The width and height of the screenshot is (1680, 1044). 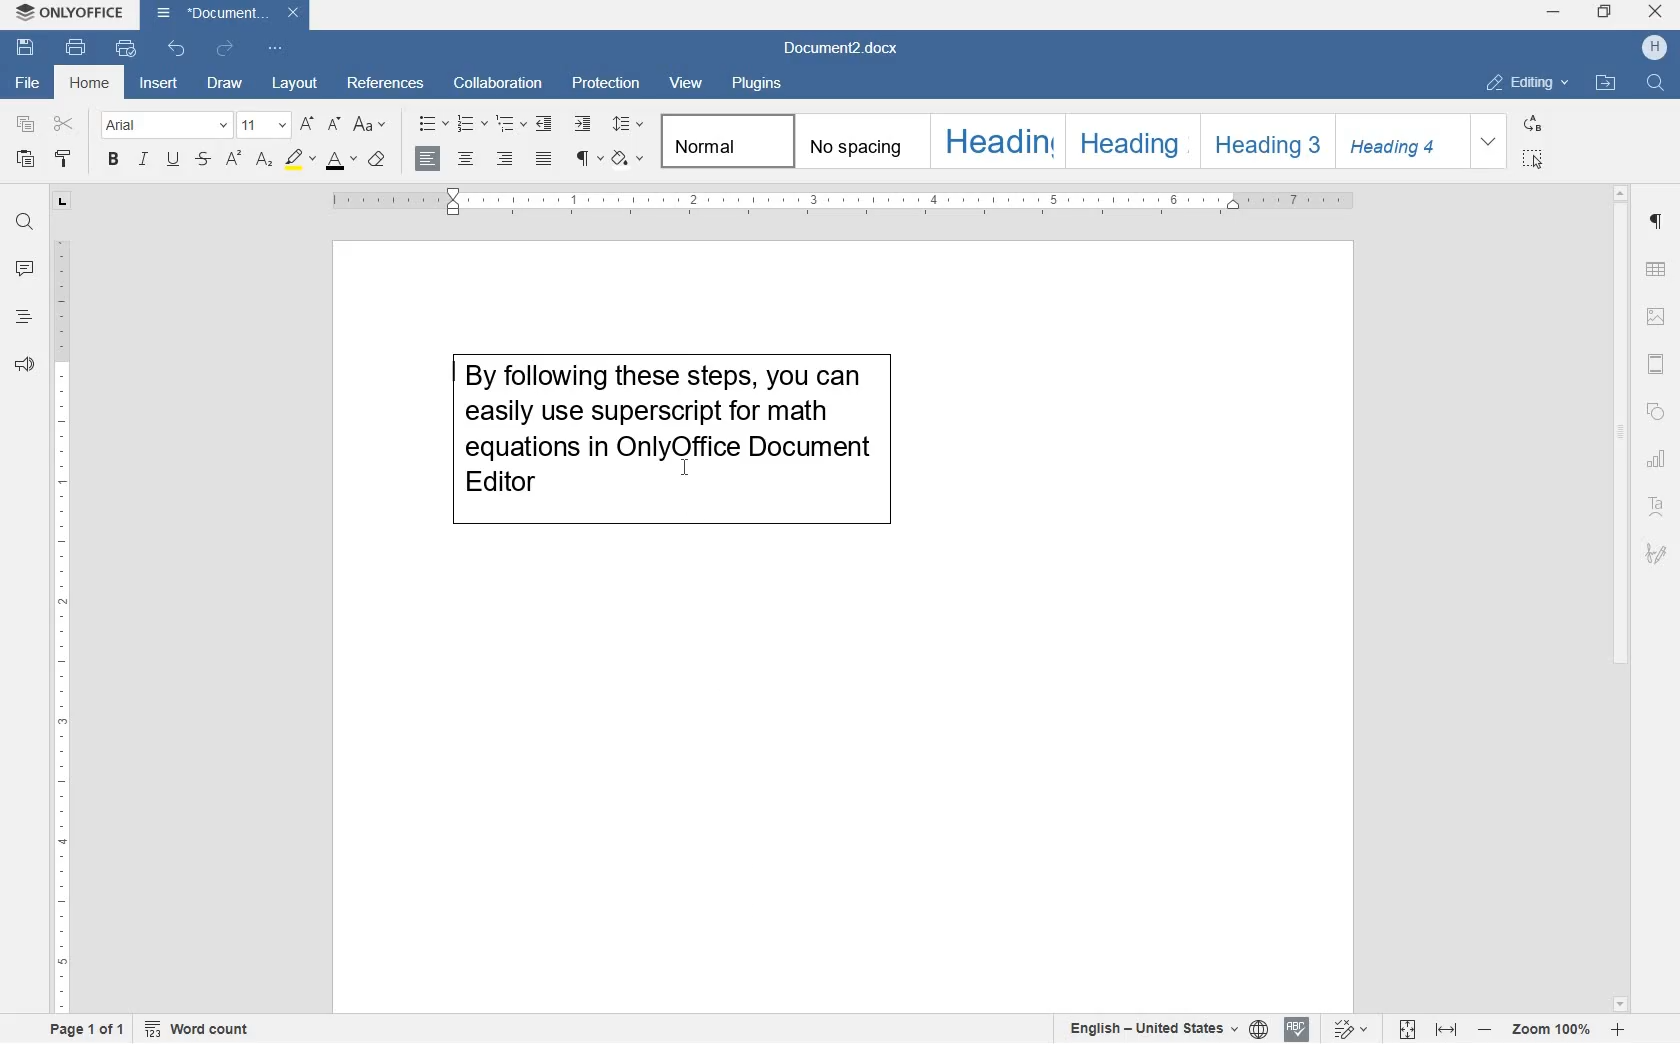 I want to click on headers & footers, so click(x=1656, y=367).